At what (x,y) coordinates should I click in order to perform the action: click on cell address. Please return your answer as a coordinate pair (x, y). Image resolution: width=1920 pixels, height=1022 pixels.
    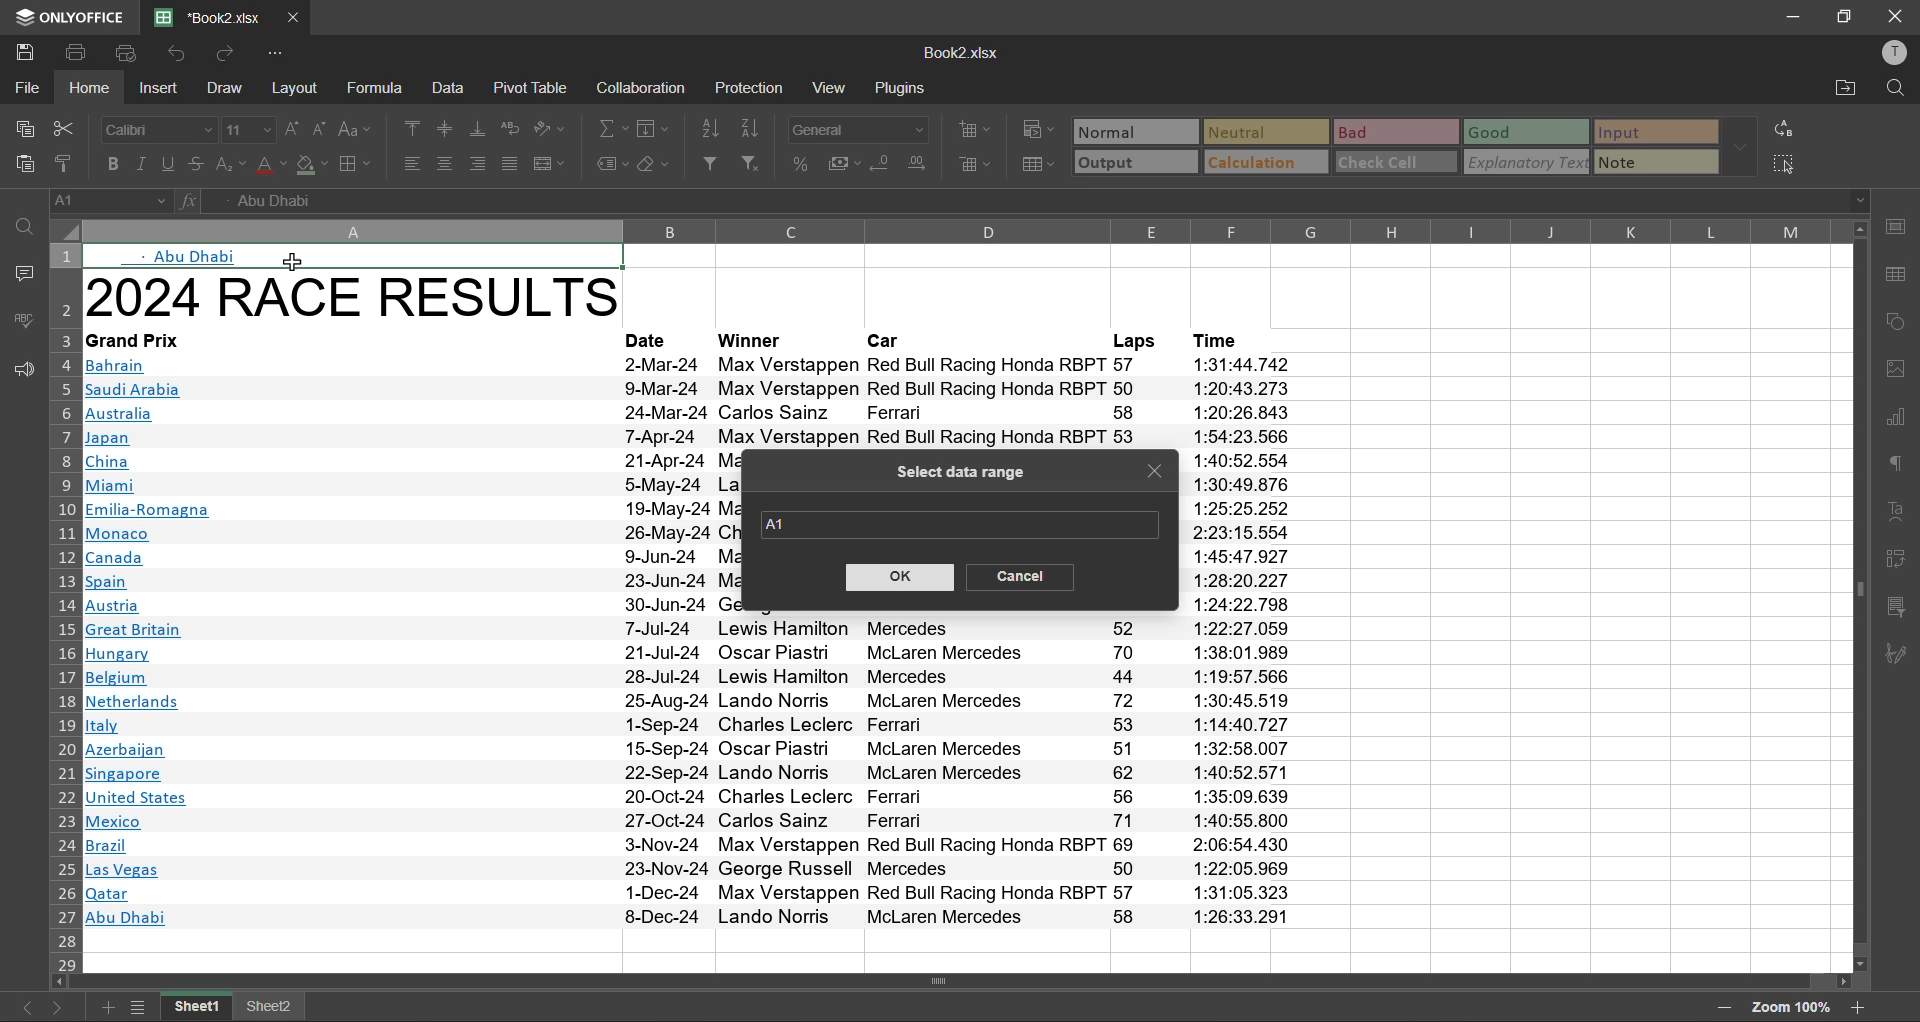
    Looking at the image, I should click on (109, 200).